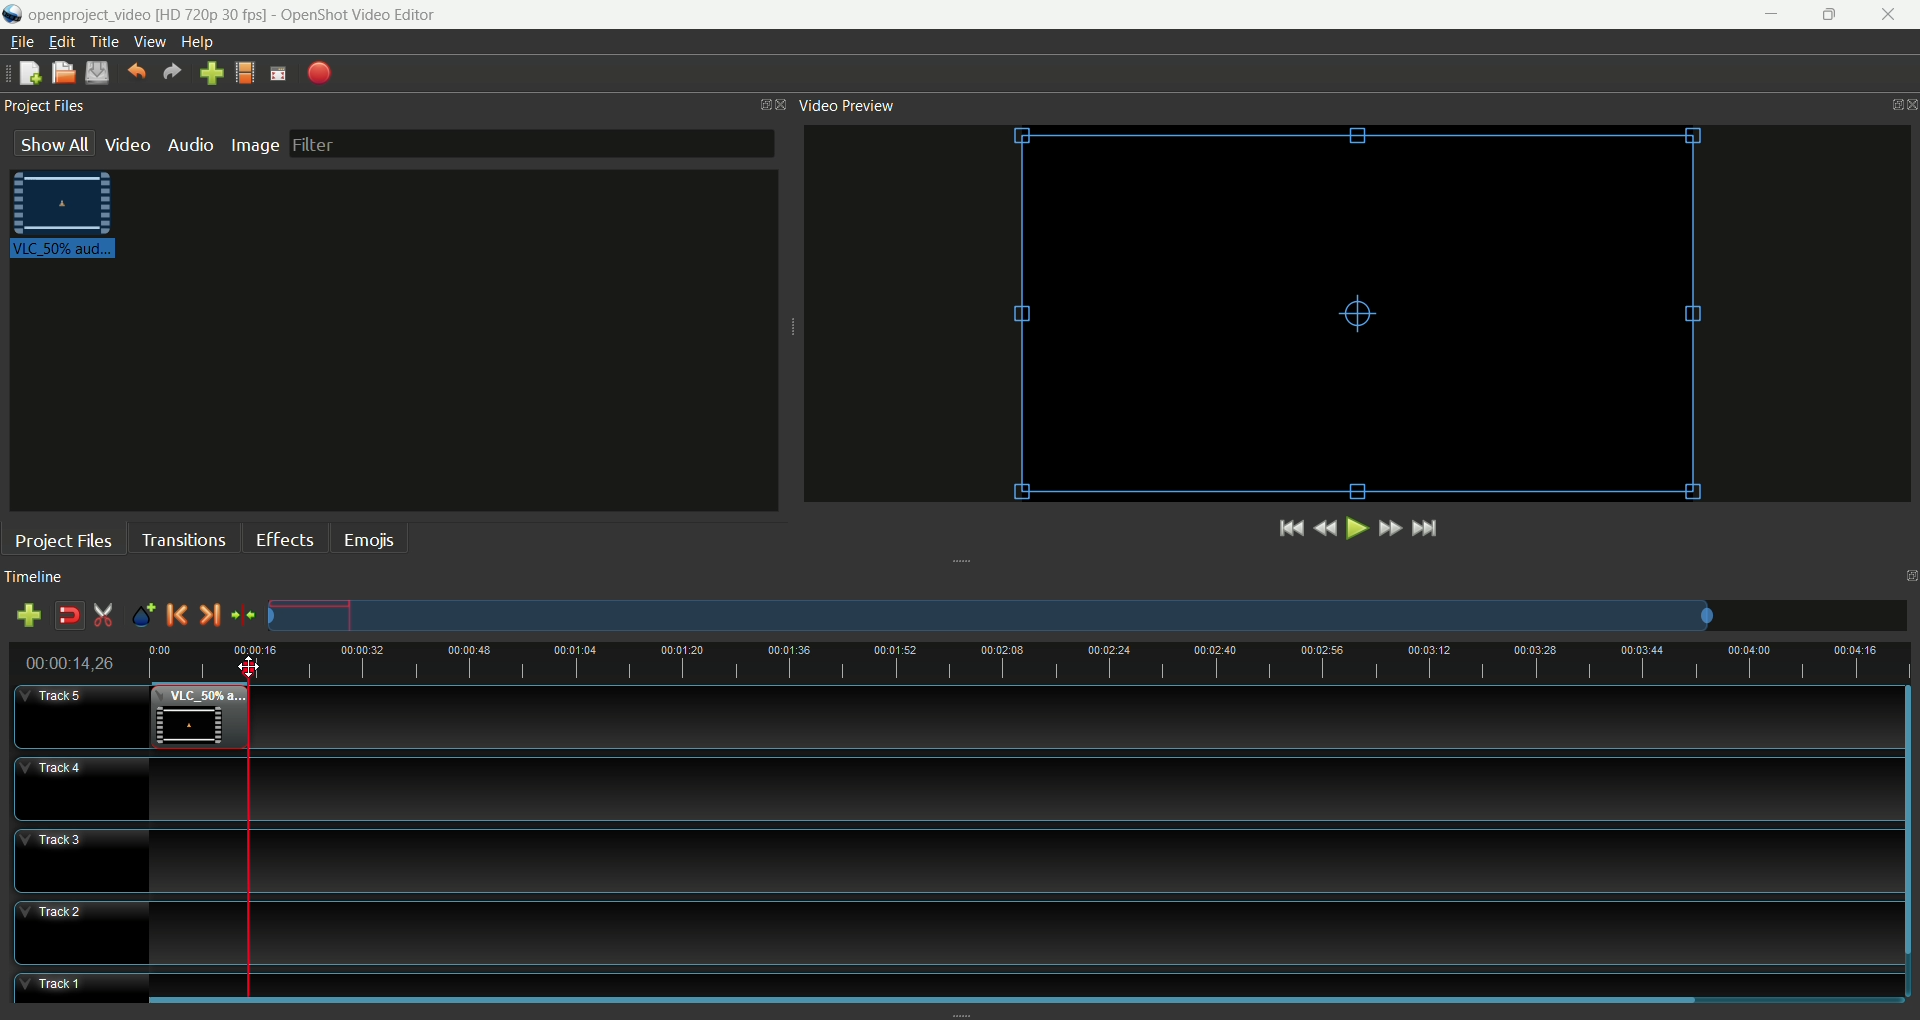 The height and width of the screenshot is (1020, 1920). I want to click on redo, so click(172, 71).